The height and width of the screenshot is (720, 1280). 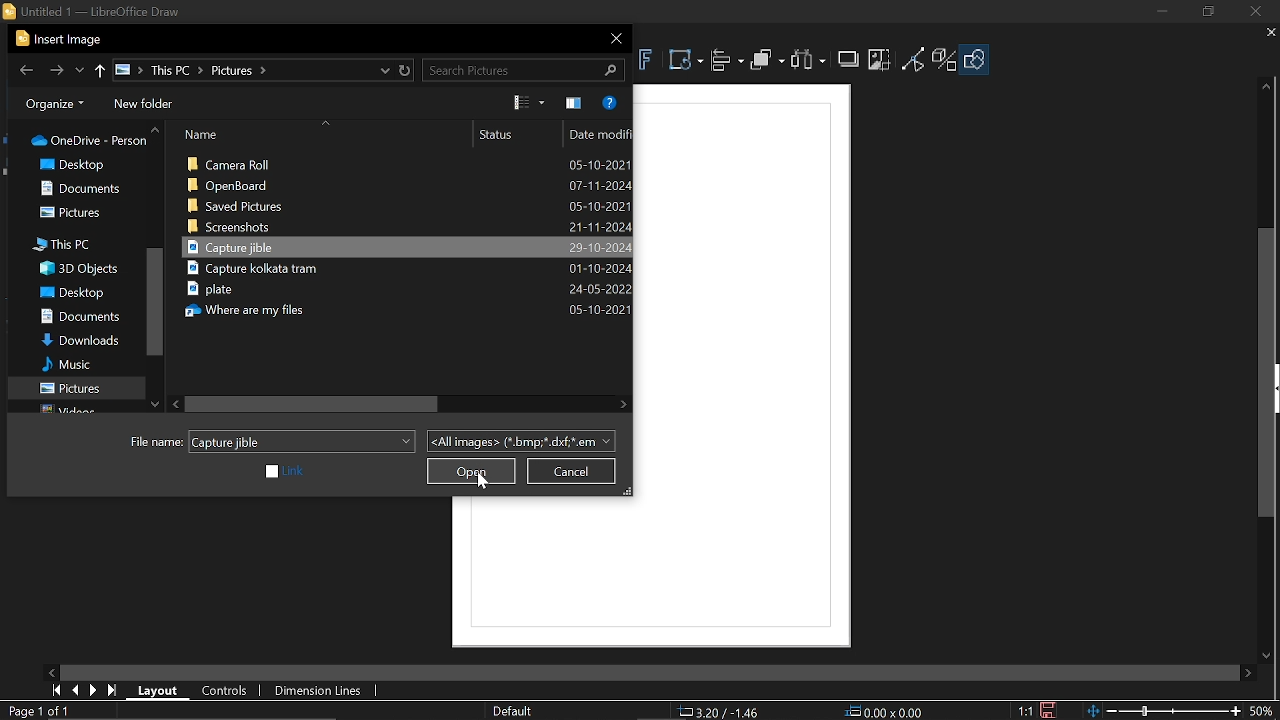 What do you see at coordinates (687, 62) in the screenshot?
I see `Transformations` at bounding box center [687, 62].